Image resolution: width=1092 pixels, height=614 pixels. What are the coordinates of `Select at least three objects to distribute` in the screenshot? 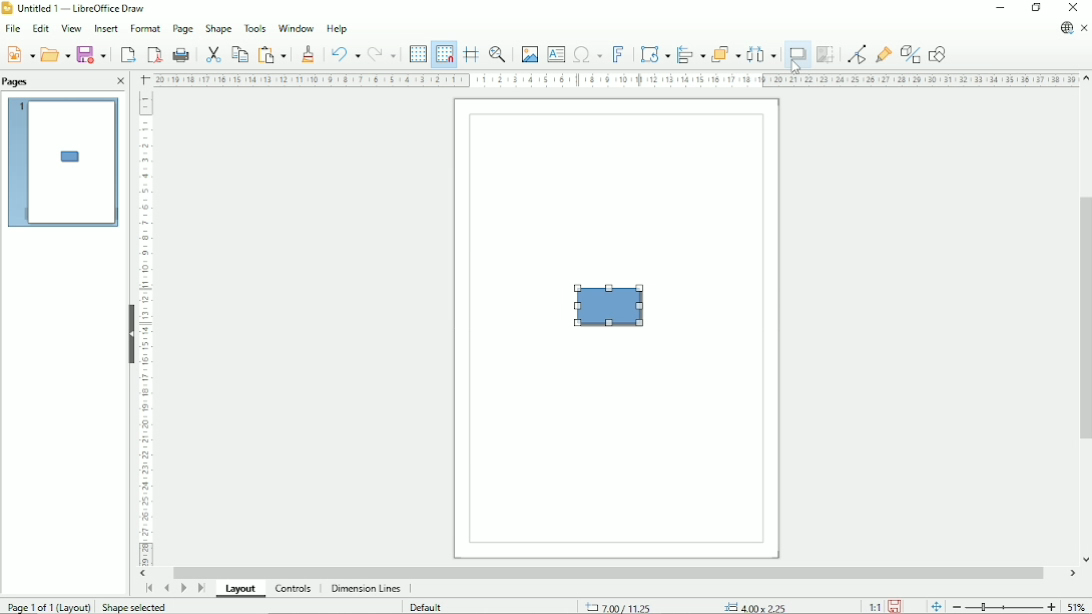 It's located at (762, 54).